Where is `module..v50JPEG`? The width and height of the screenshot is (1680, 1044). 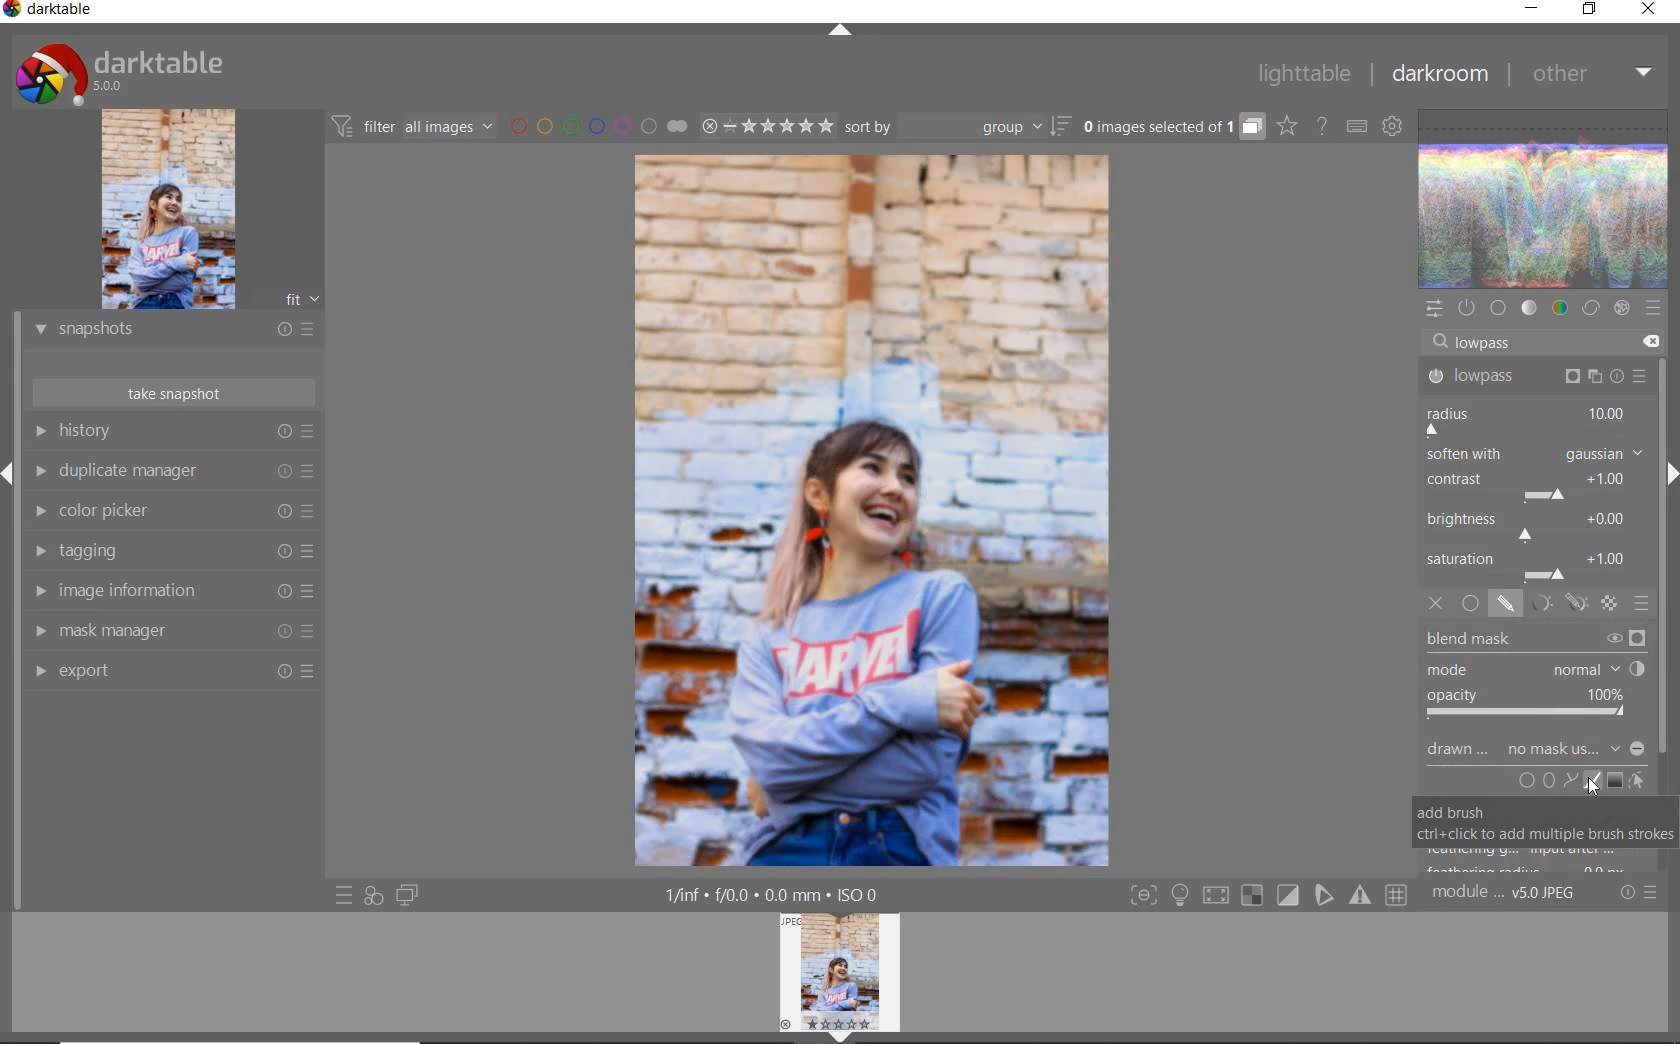
module..v50JPEG is located at coordinates (1507, 894).